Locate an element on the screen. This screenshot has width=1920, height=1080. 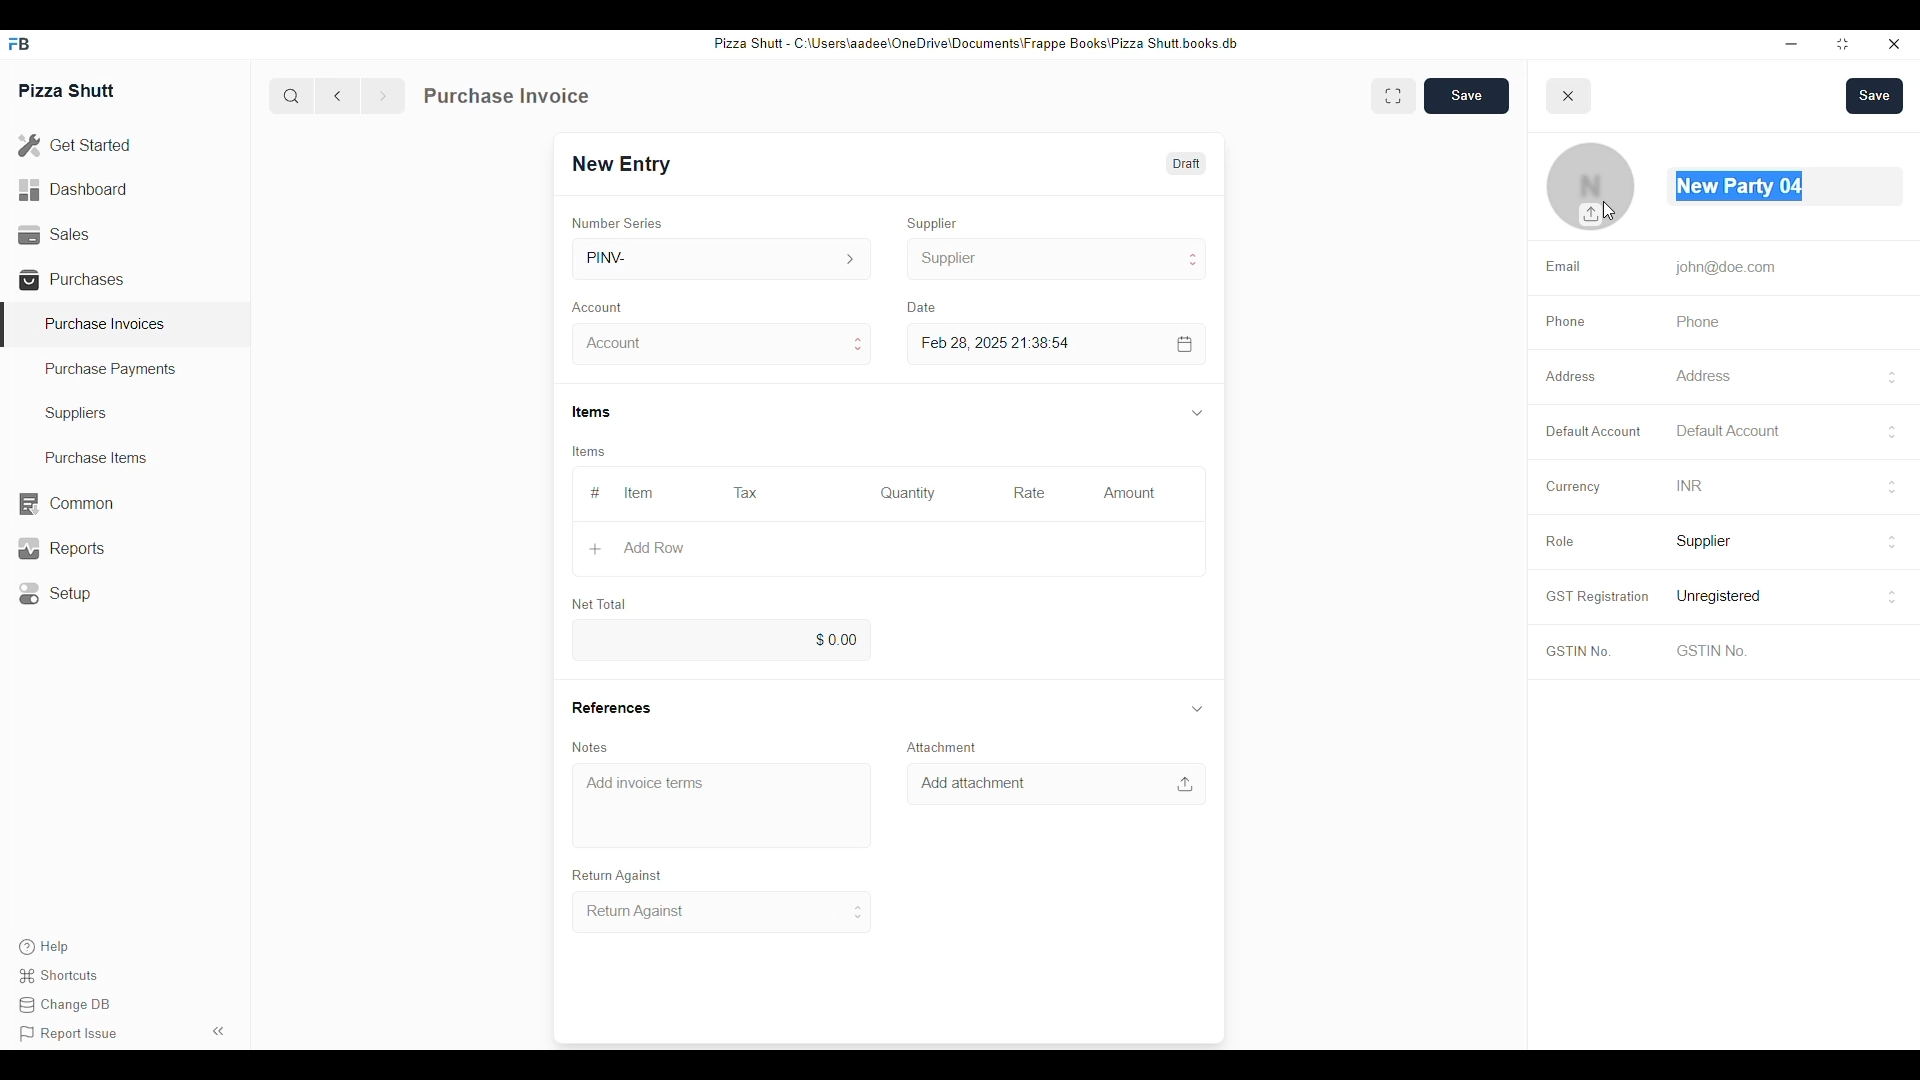
Notes is located at coordinates (593, 747).